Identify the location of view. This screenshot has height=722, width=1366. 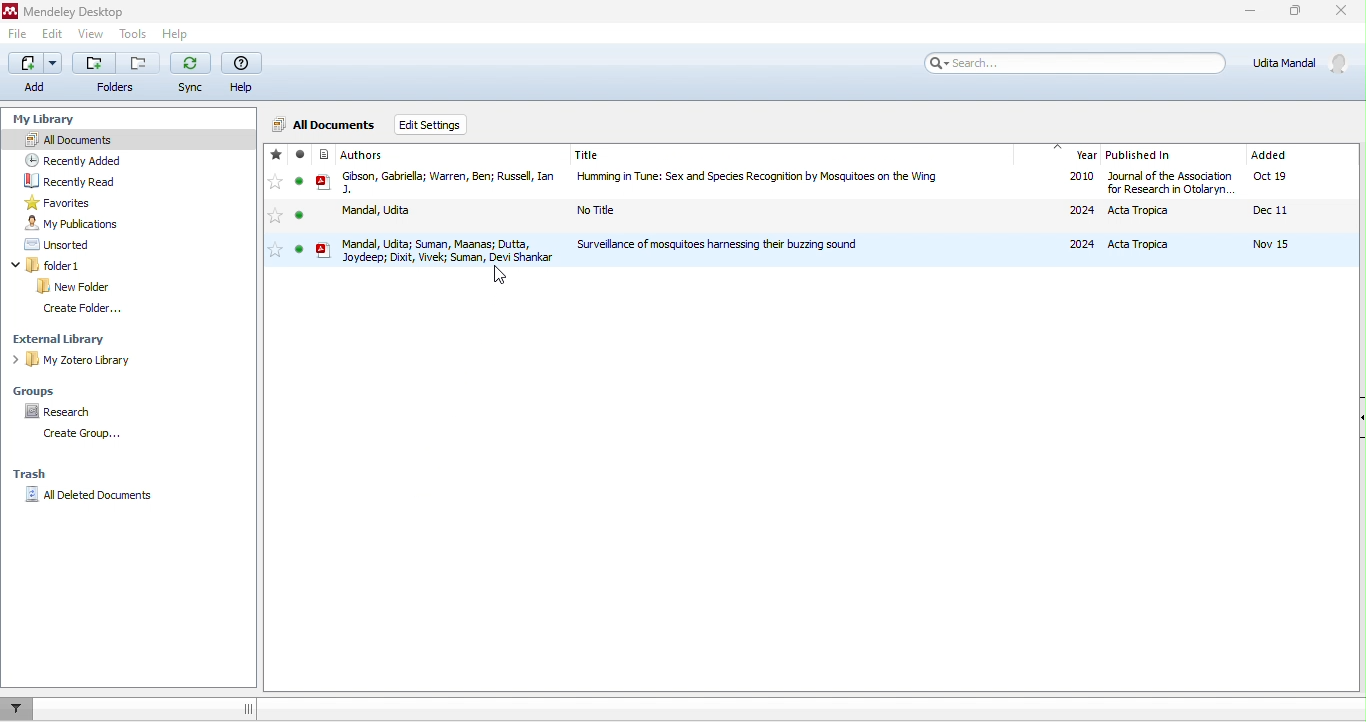
(94, 35).